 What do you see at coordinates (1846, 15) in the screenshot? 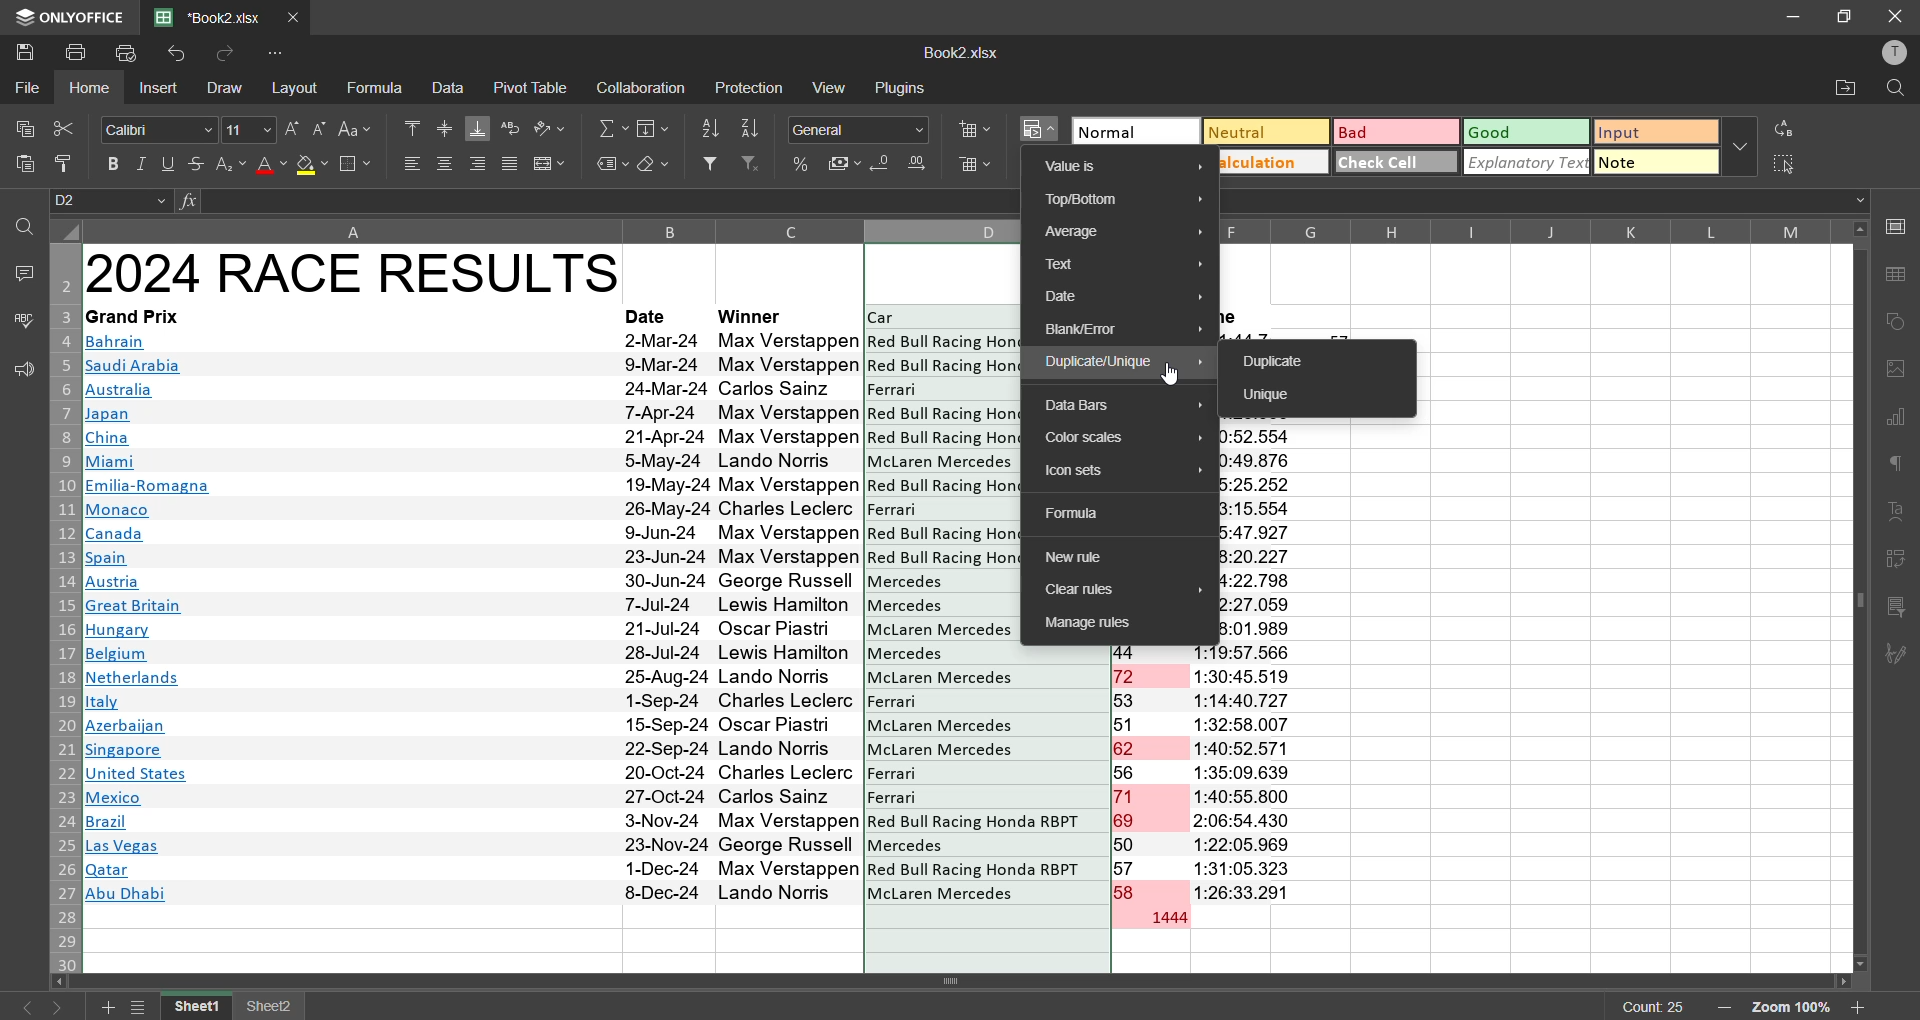
I see `maximize` at bounding box center [1846, 15].